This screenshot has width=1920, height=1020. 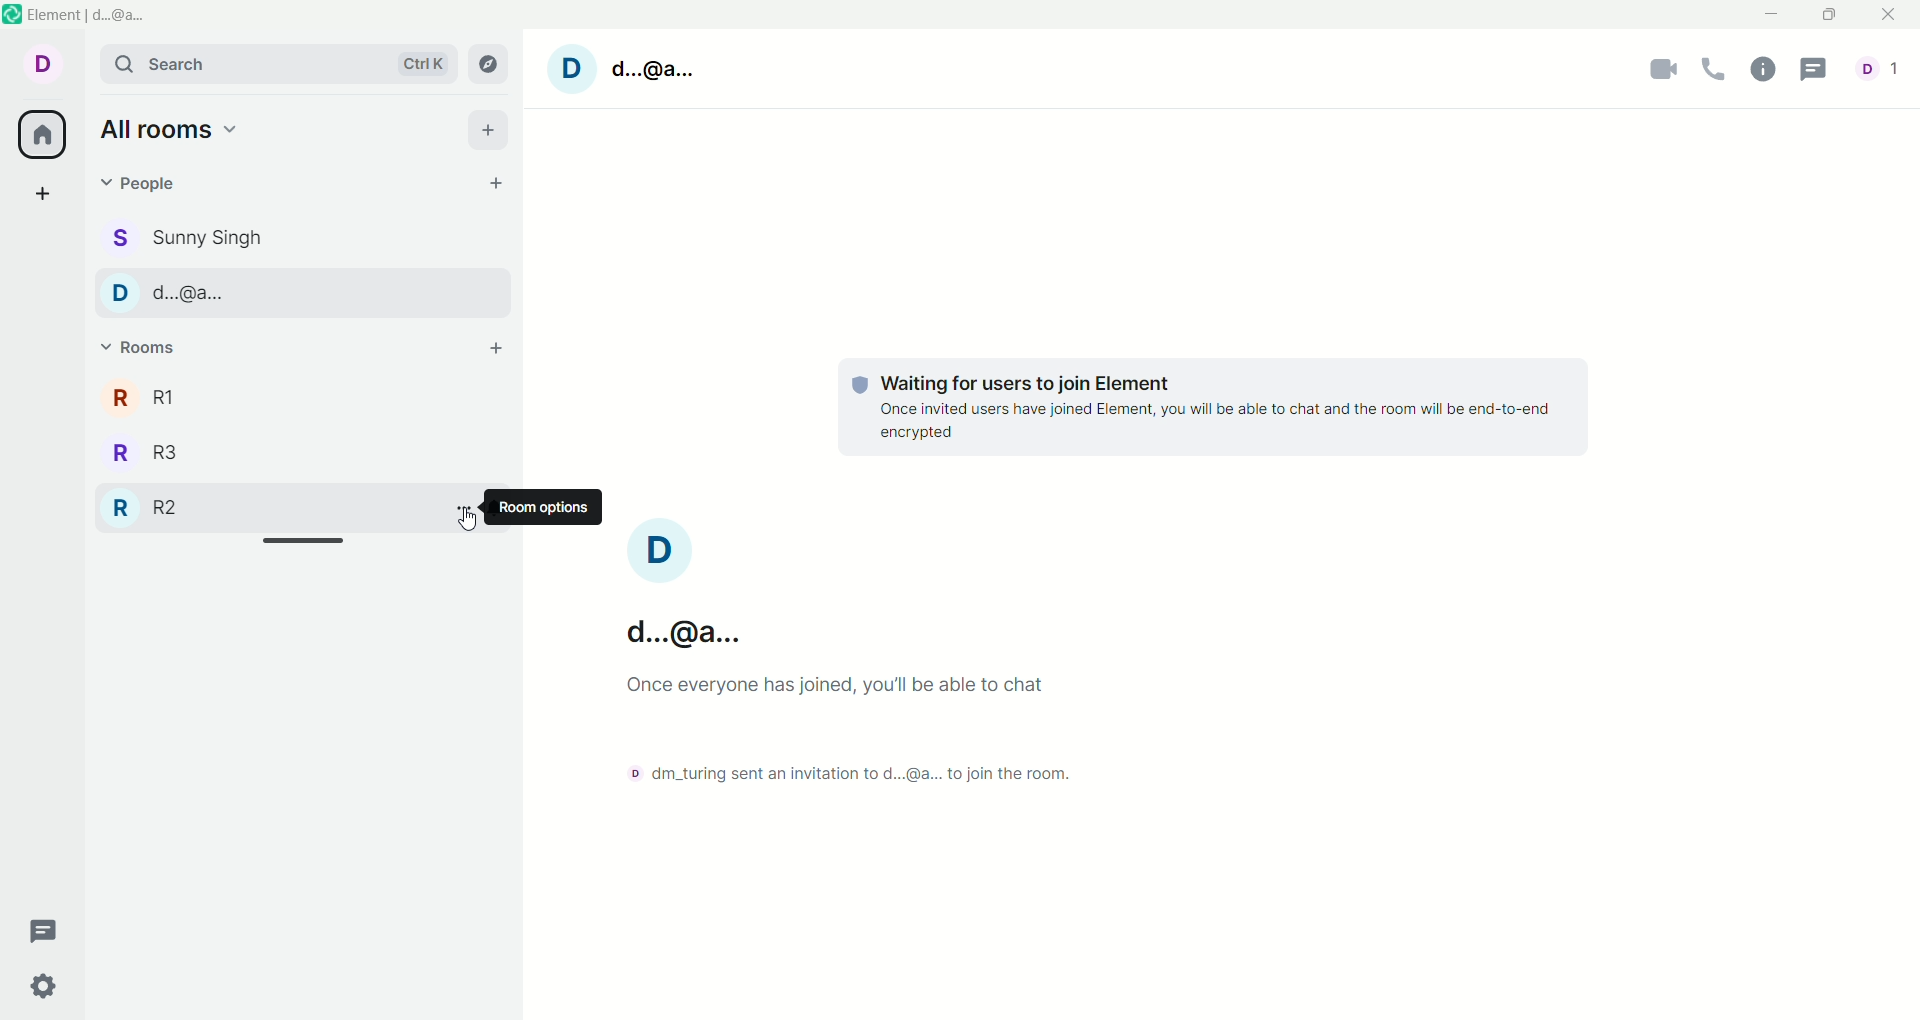 What do you see at coordinates (1778, 13) in the screenshot?
I see `minimize` at bounding box center [1778, 13].